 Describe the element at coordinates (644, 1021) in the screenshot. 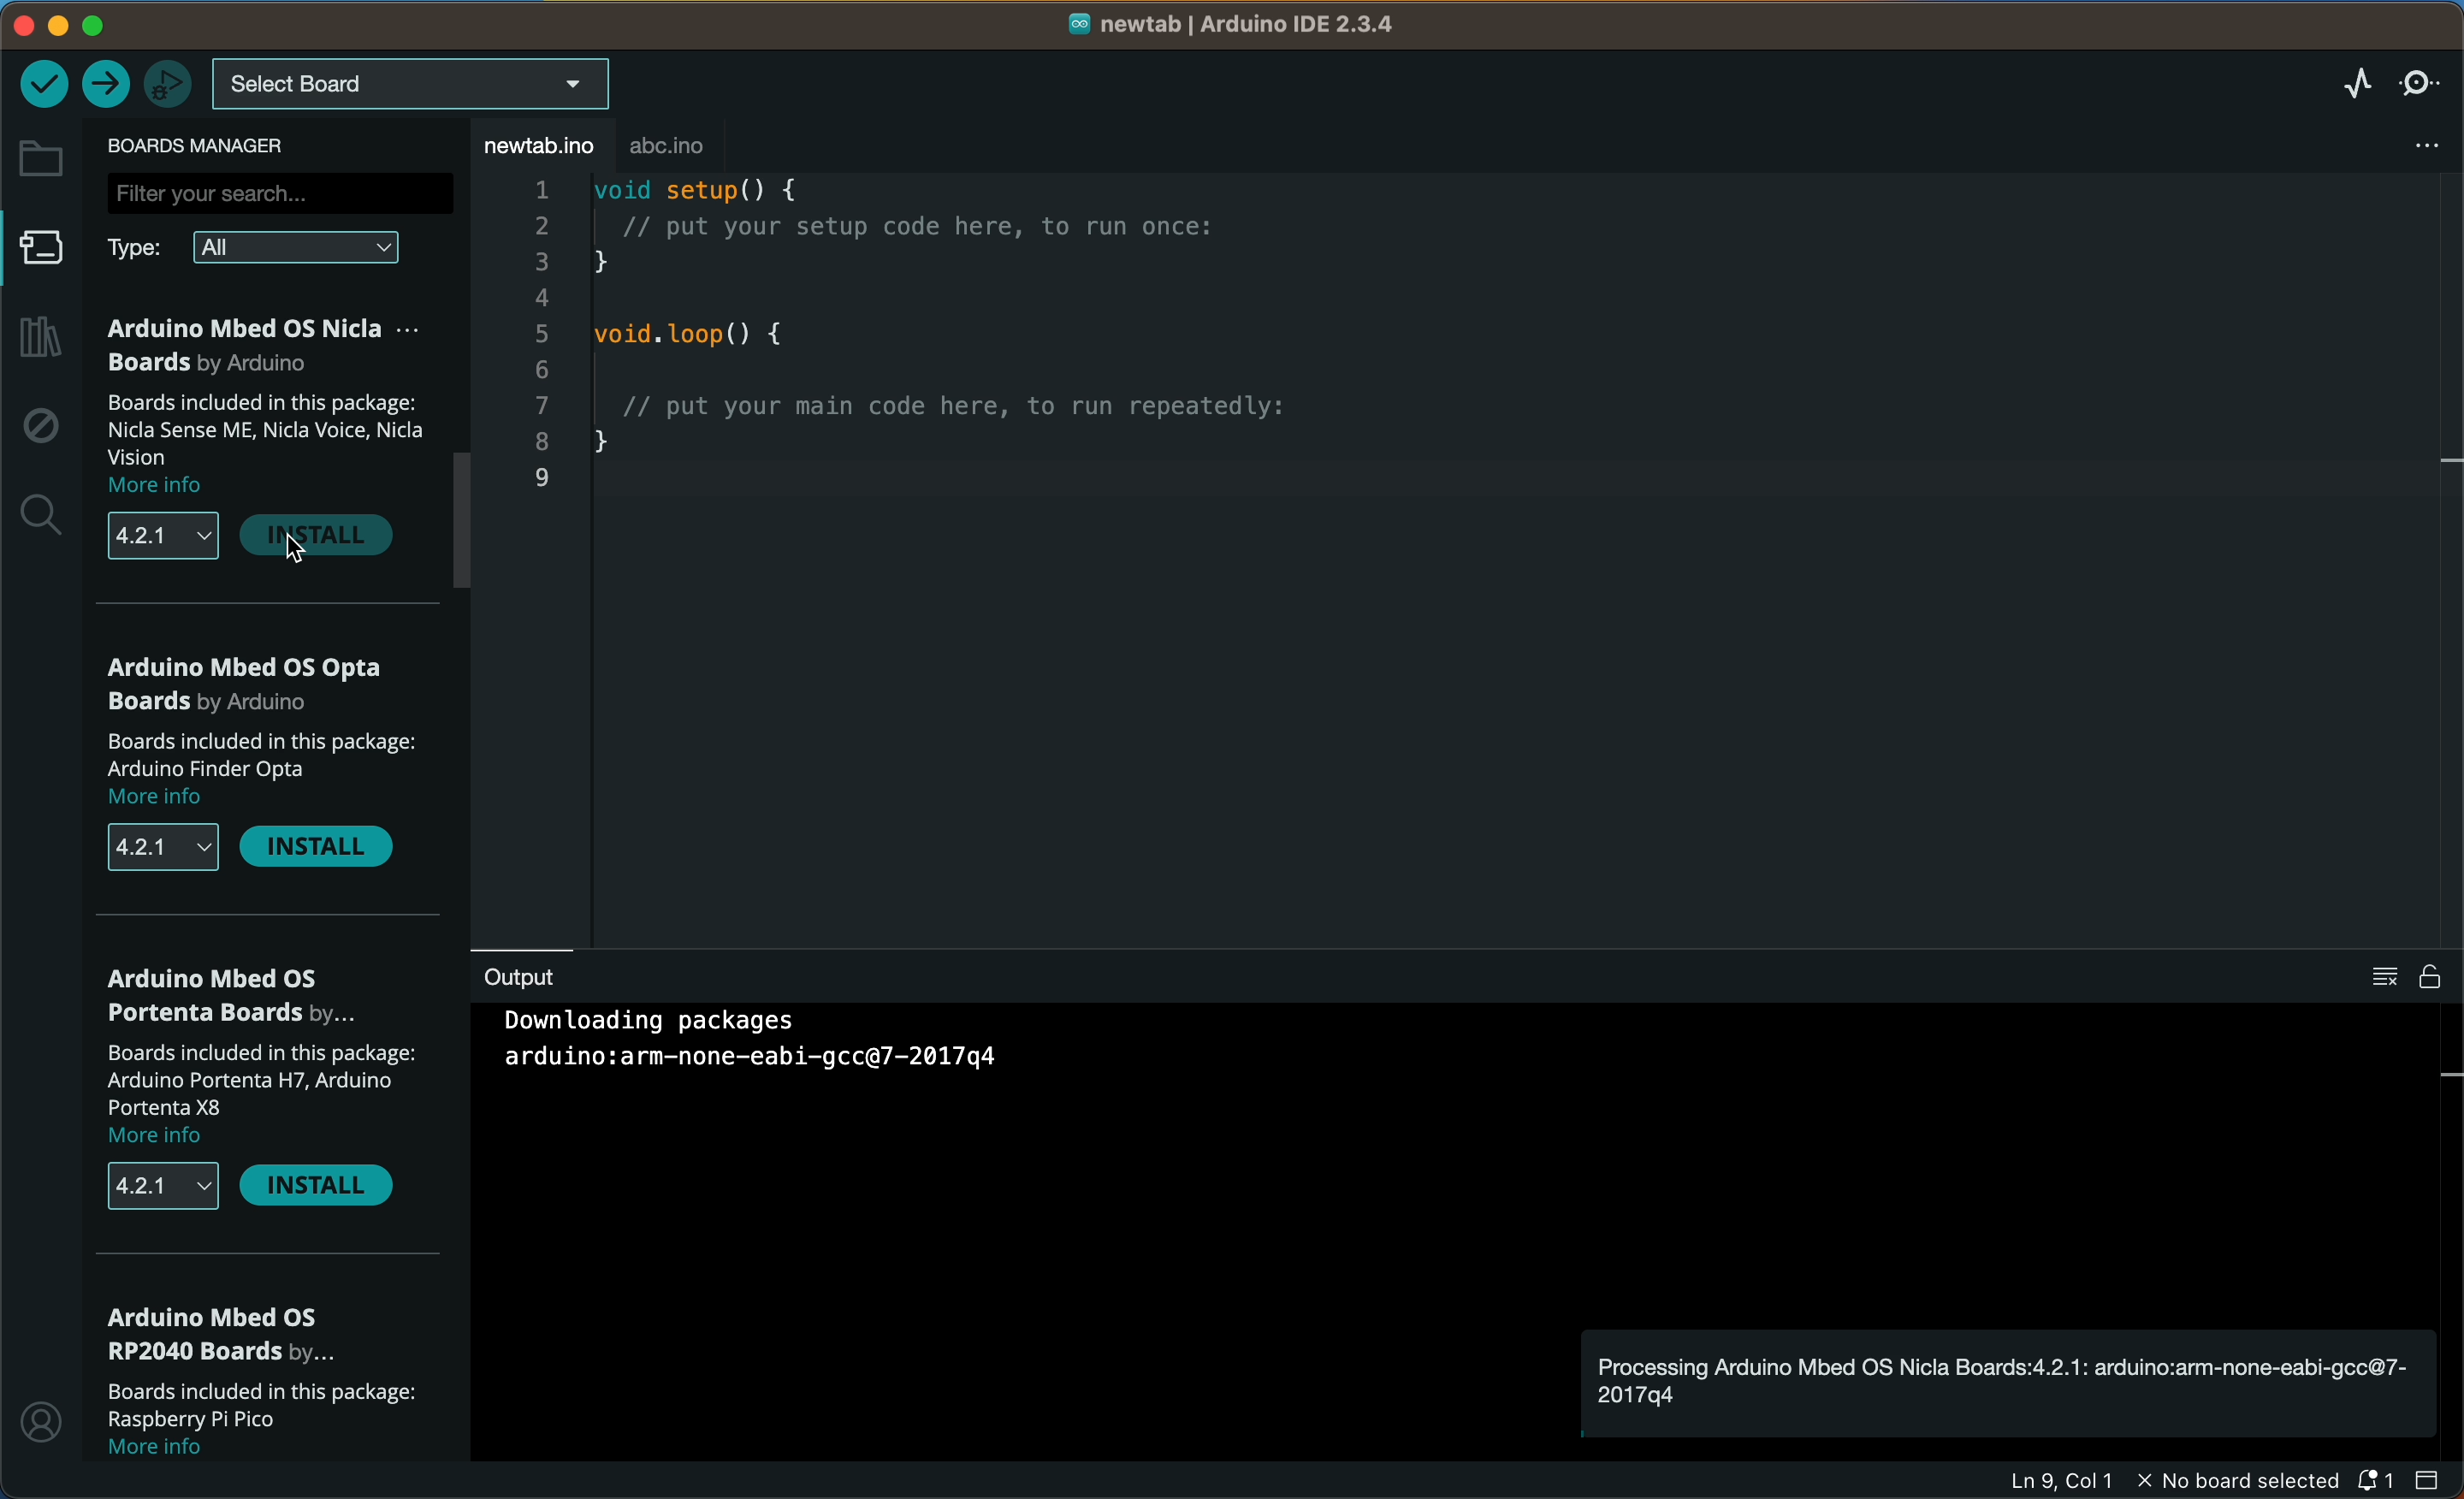

I see `downloading` at that location.